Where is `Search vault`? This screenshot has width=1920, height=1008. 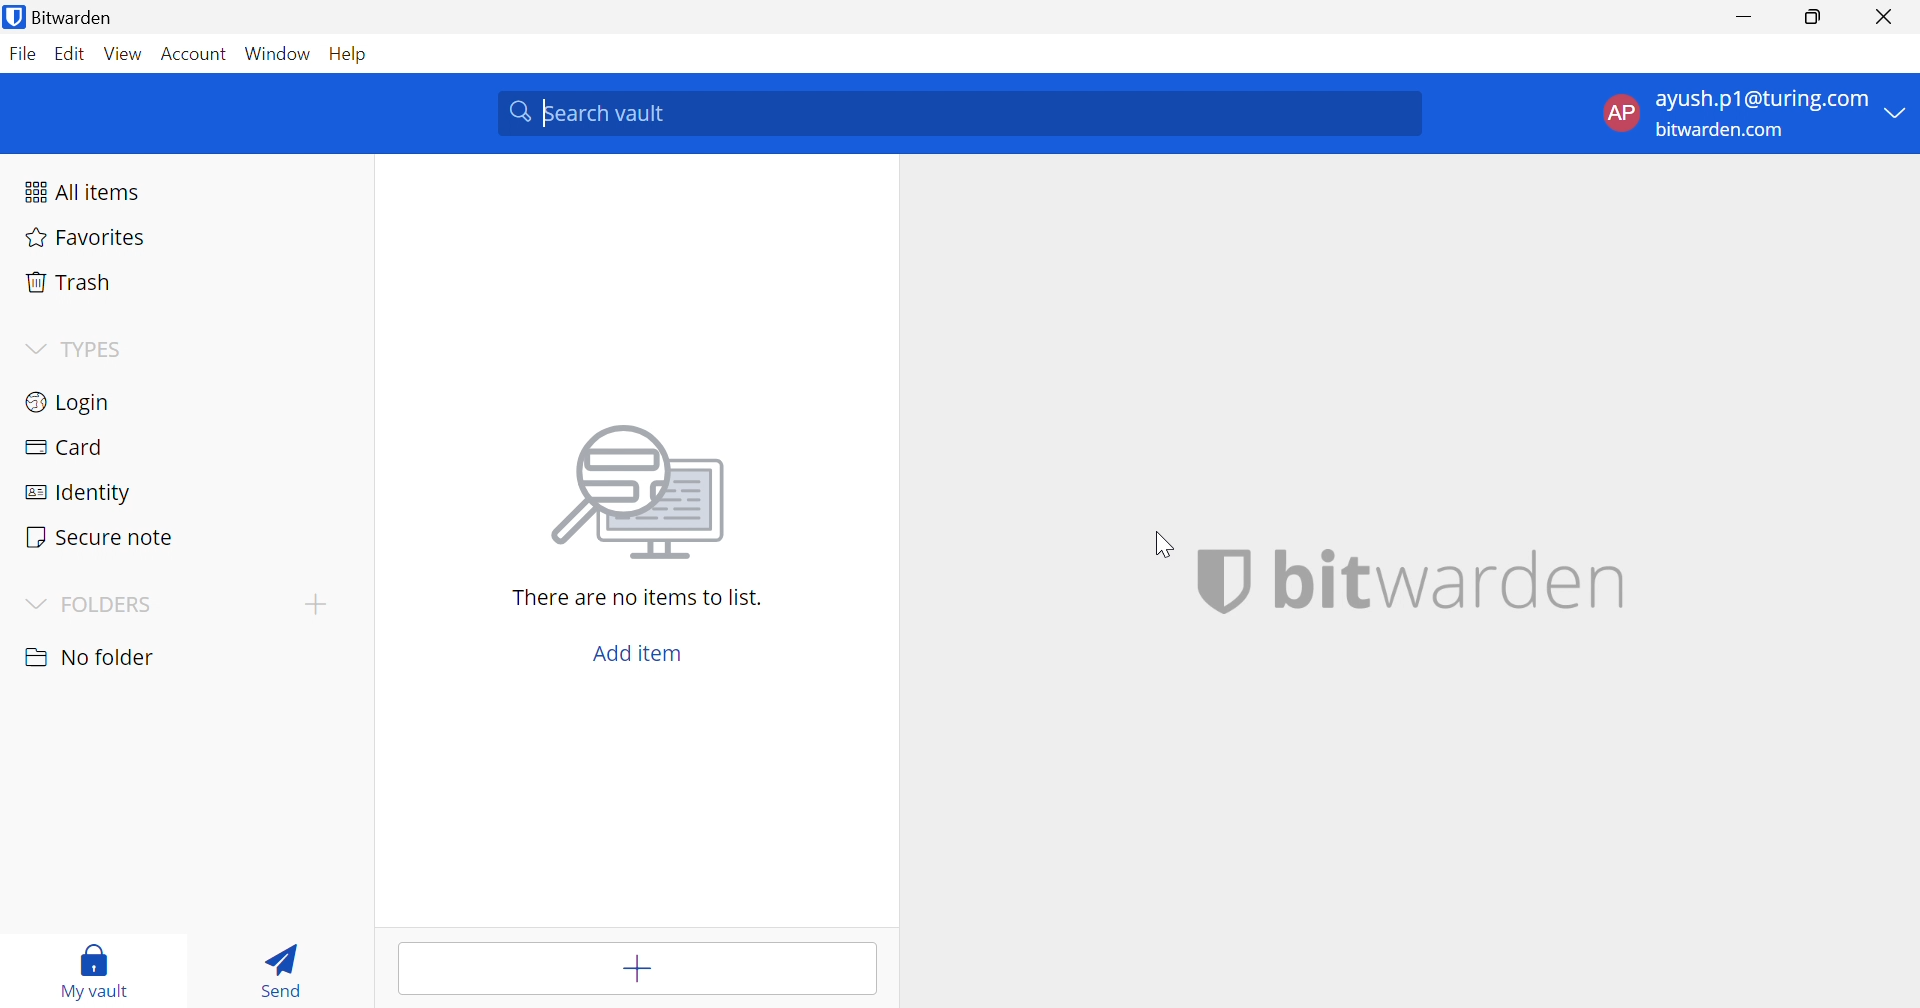 Search vault is located at coordinates (961, 110).